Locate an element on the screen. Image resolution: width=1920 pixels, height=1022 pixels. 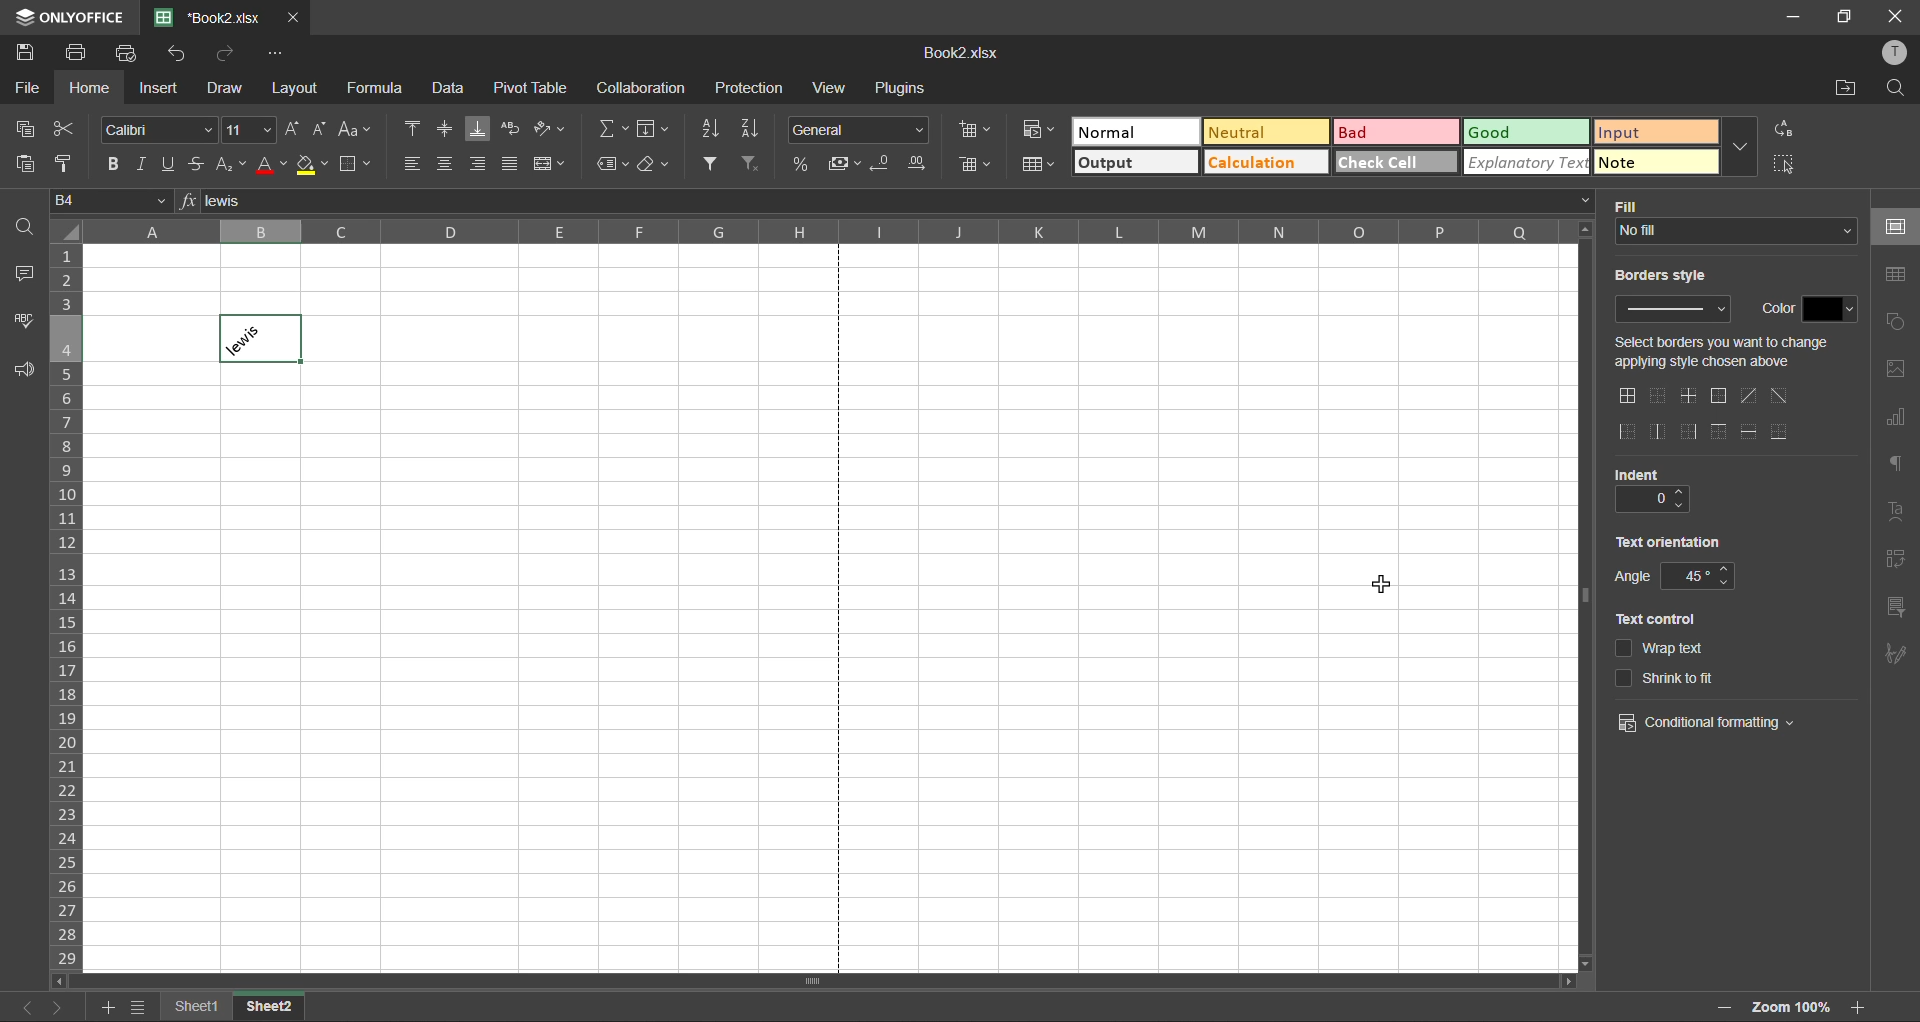
copy style is located at coordinates (72, 168).